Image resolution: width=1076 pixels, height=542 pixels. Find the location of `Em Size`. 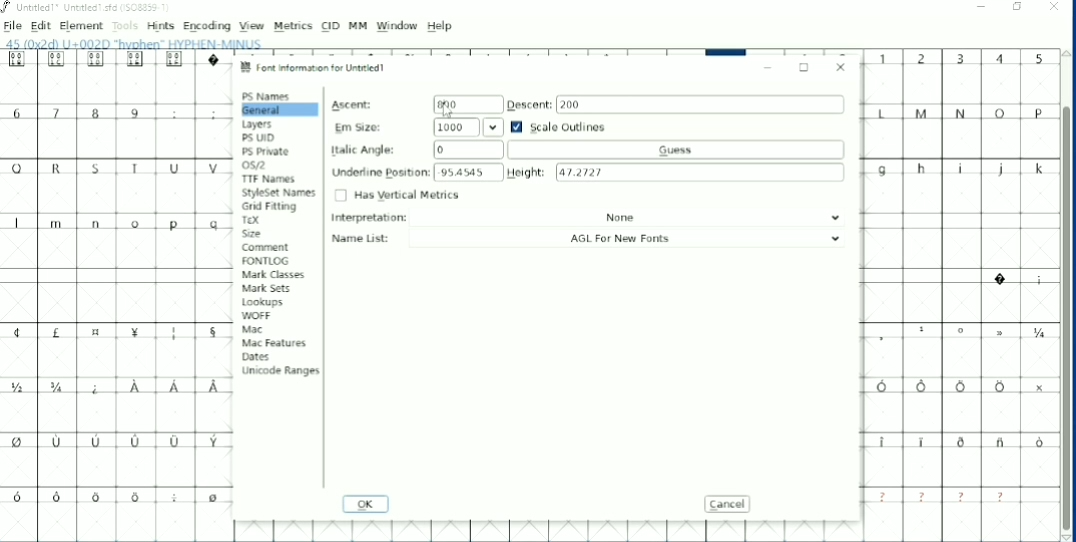

Em Size is located at coordinates (418, 127).